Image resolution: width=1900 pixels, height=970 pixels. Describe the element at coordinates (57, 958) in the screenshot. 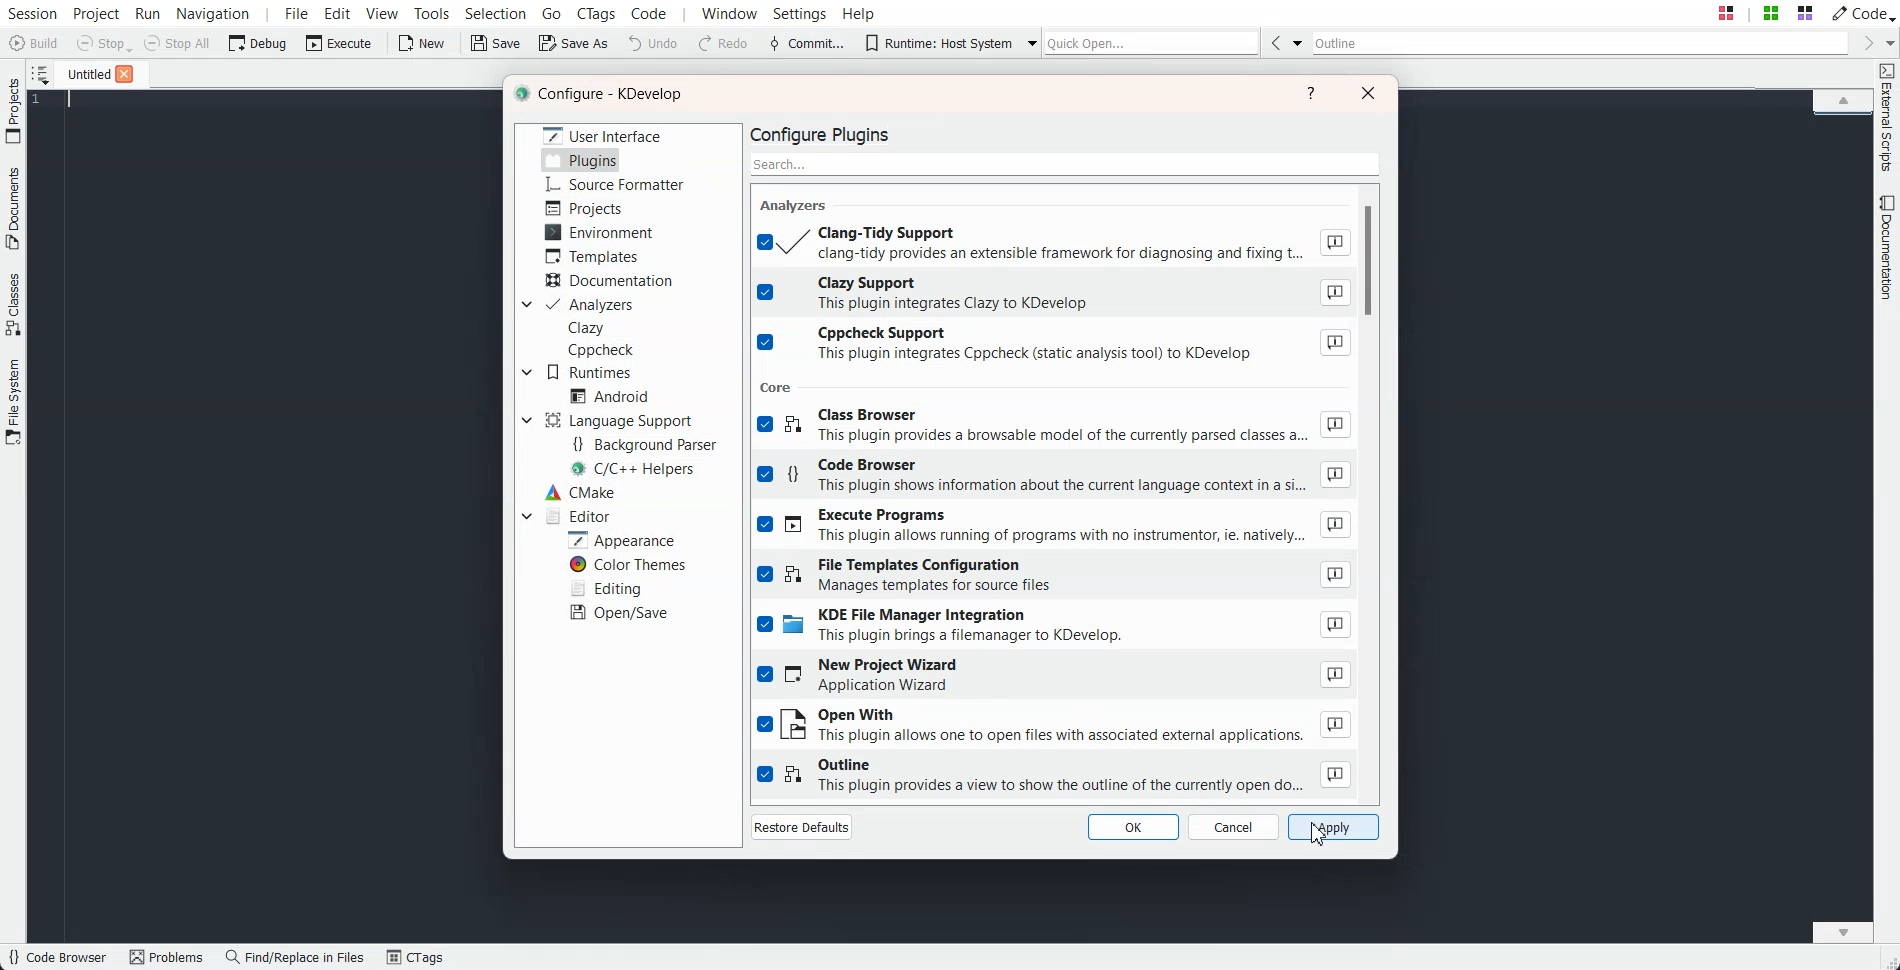

I see `Code Browser` at that location.